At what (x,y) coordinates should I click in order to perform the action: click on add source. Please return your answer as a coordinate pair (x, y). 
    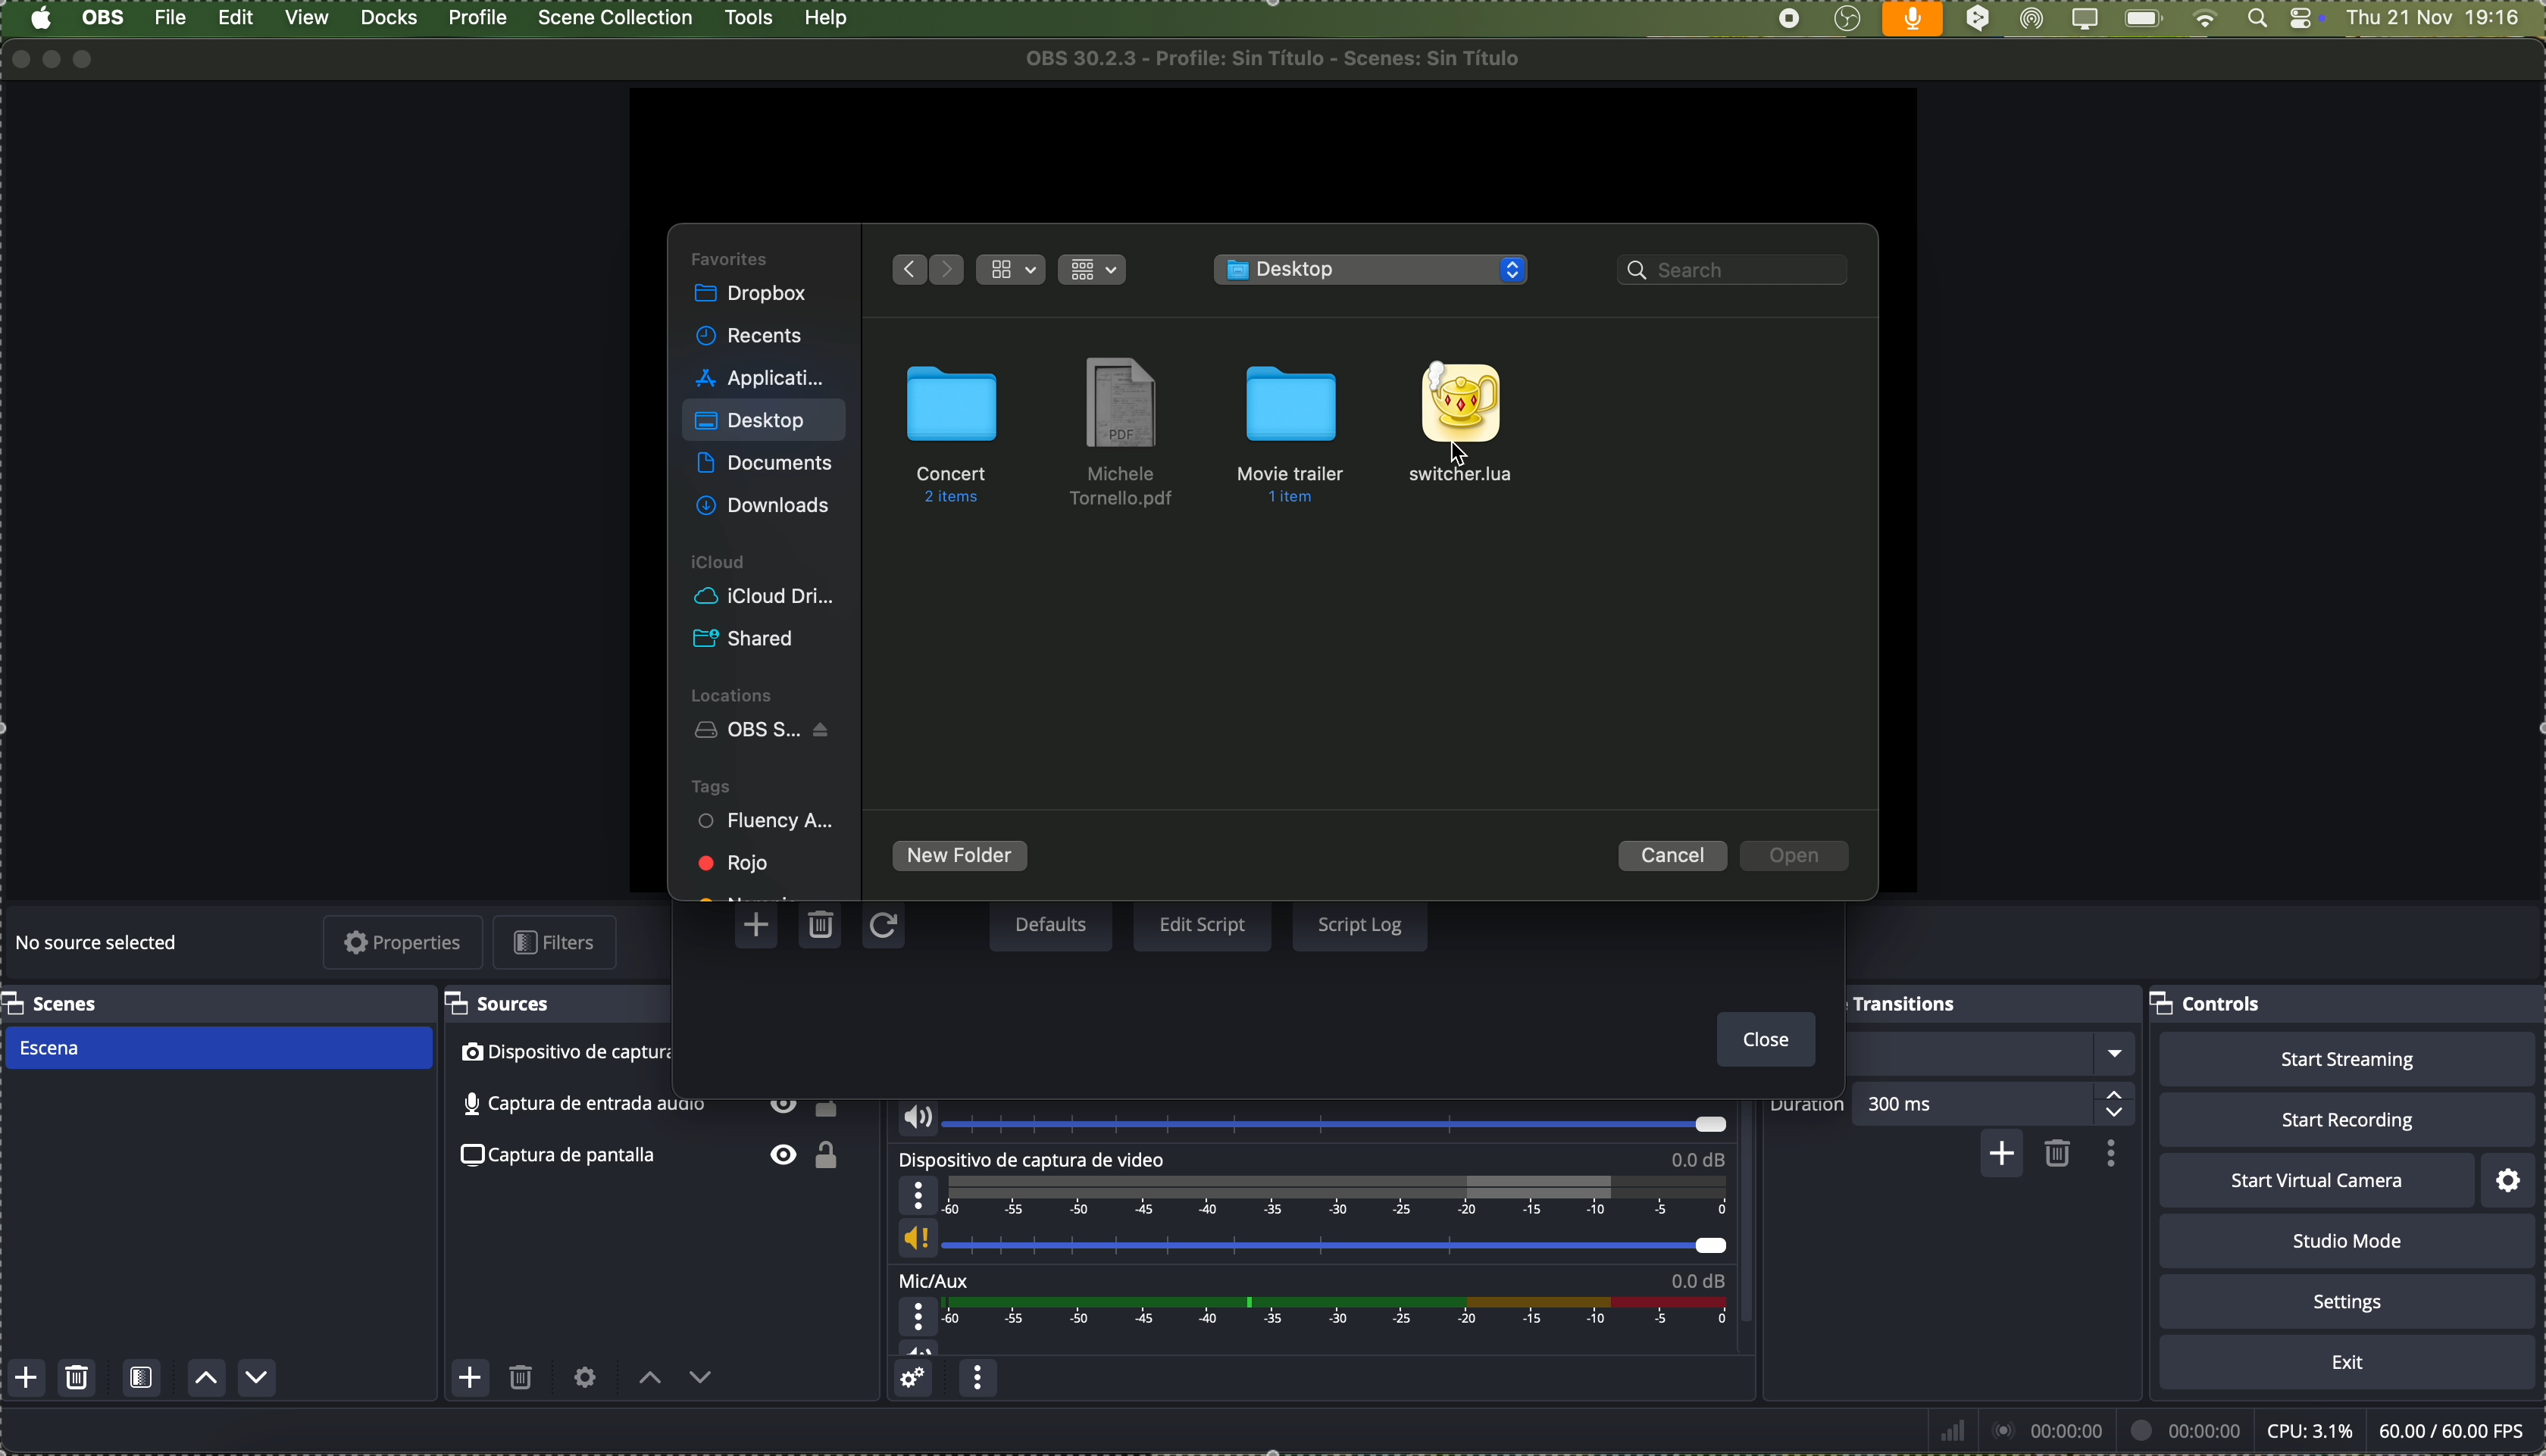
    Looking at the image, I should click on (470, 1377).